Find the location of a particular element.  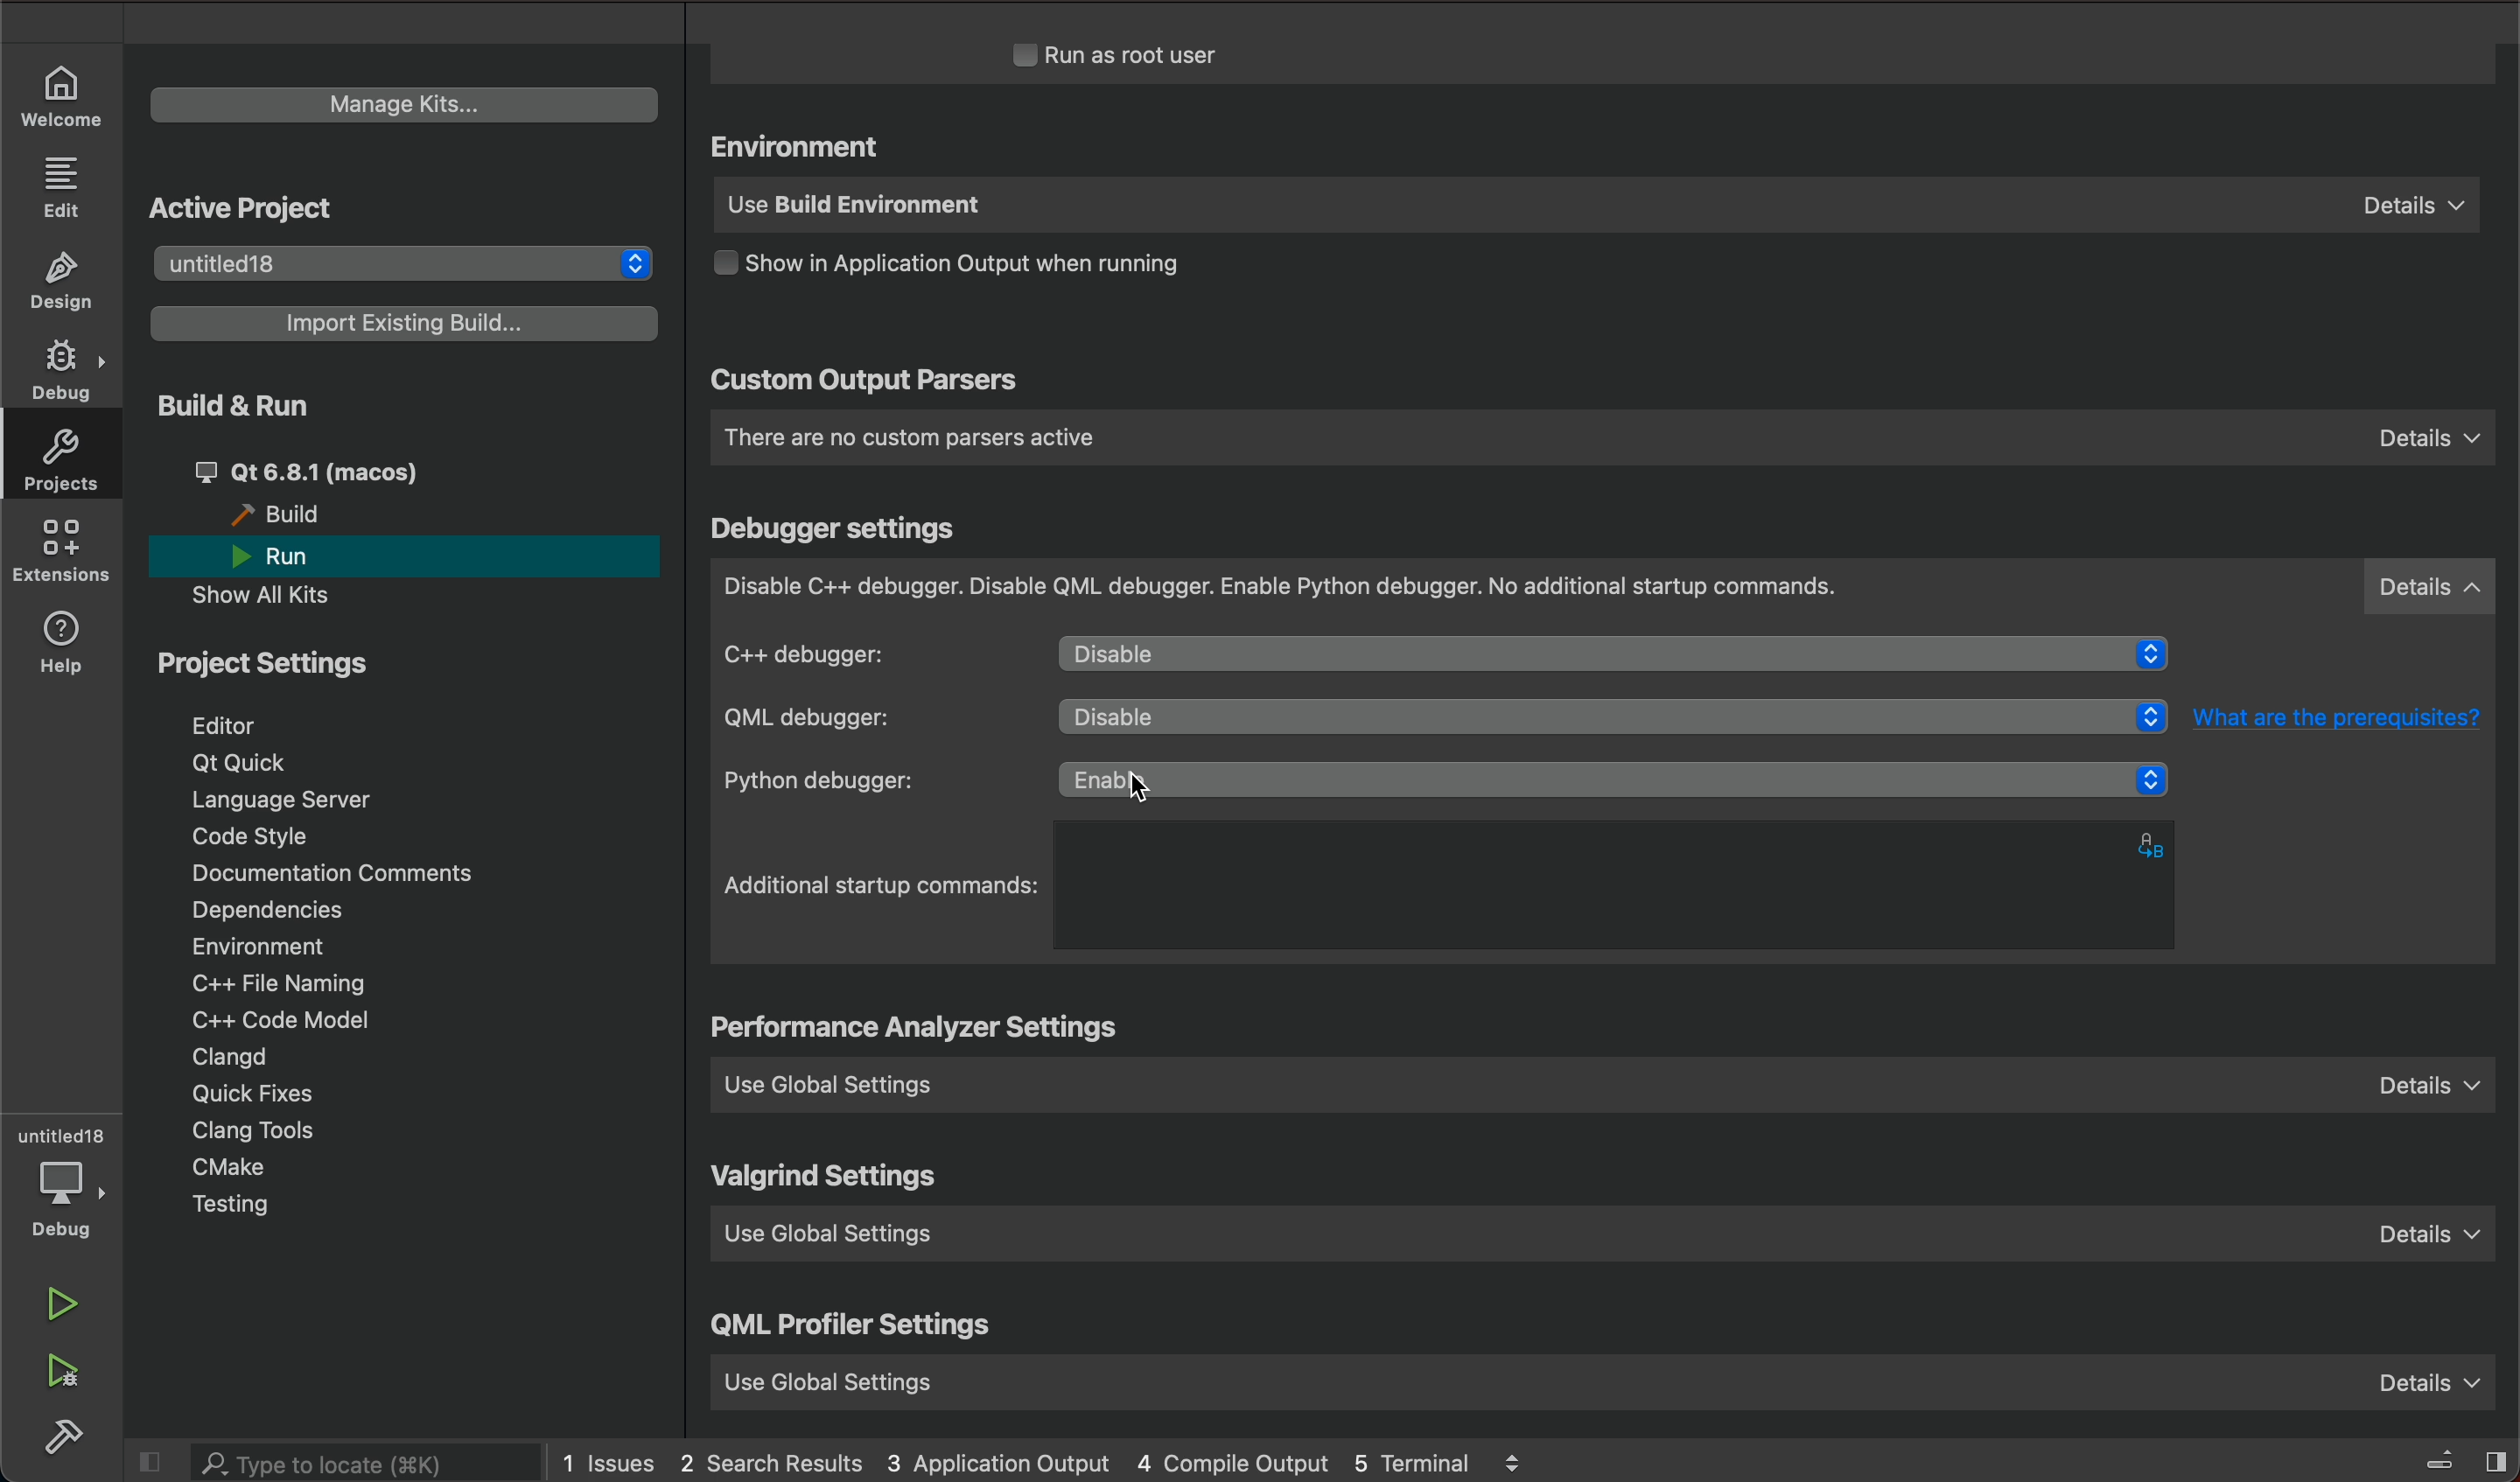

Automatic  is located at coordinates (1599, 789).